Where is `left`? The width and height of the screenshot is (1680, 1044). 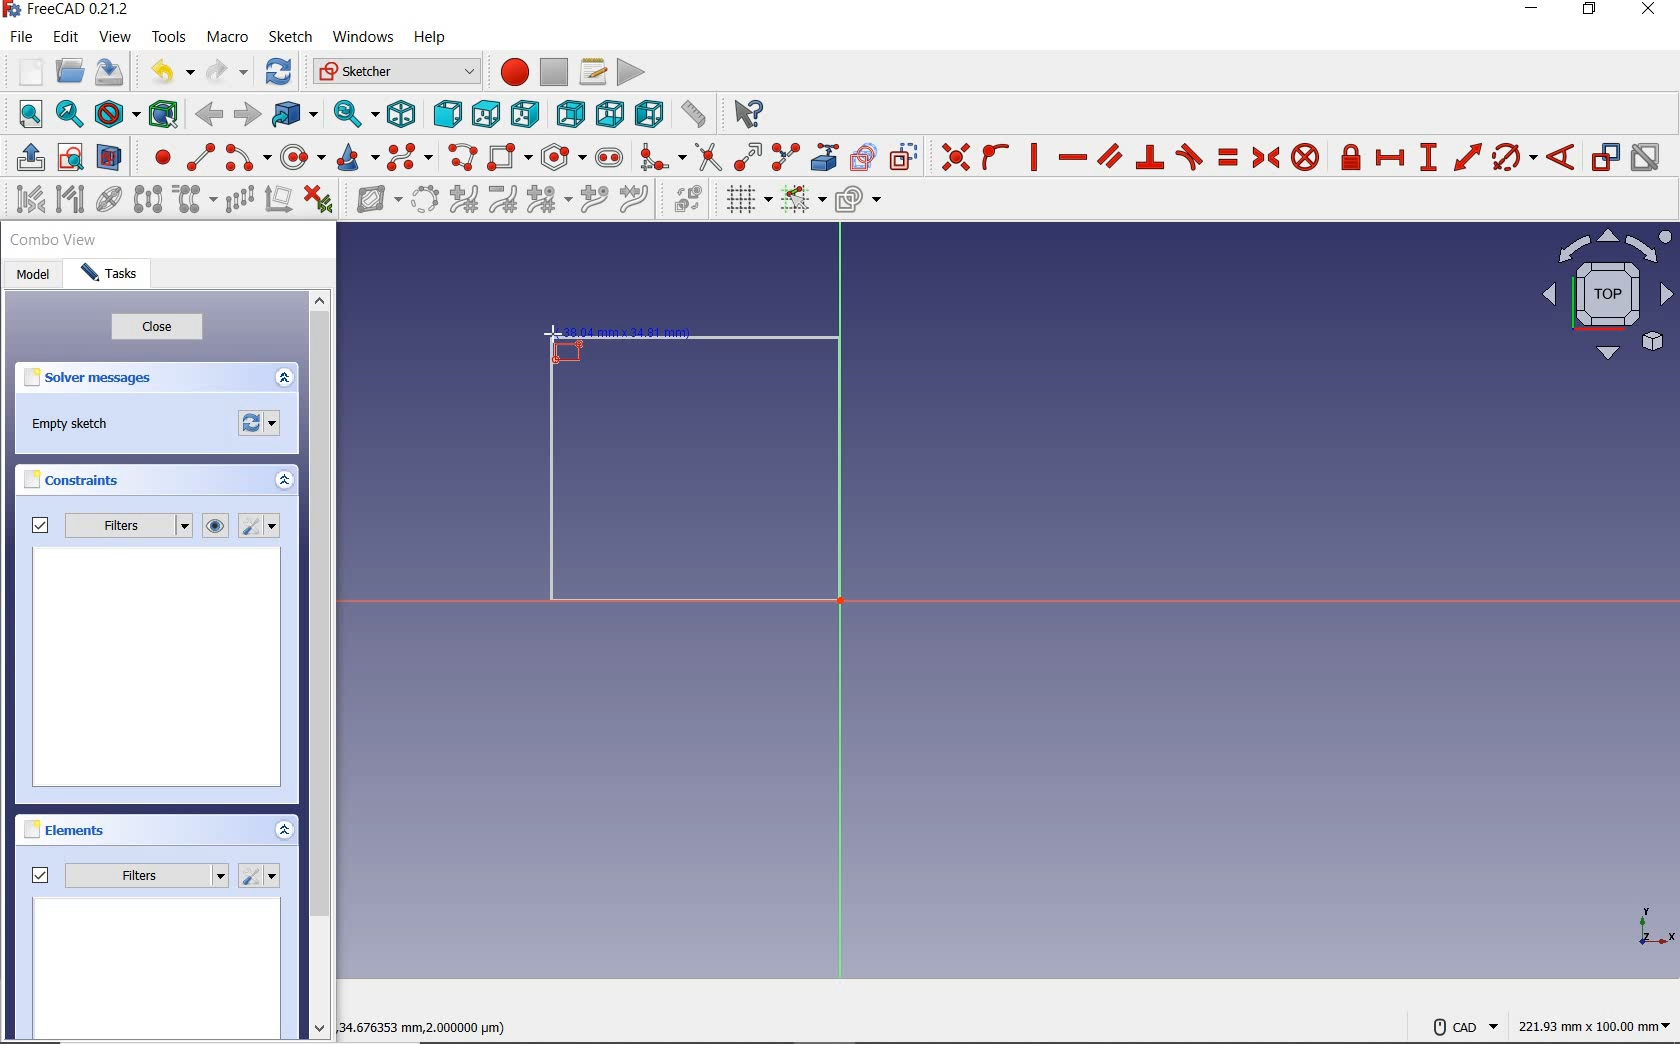
left is located at coordinates (647, 115).